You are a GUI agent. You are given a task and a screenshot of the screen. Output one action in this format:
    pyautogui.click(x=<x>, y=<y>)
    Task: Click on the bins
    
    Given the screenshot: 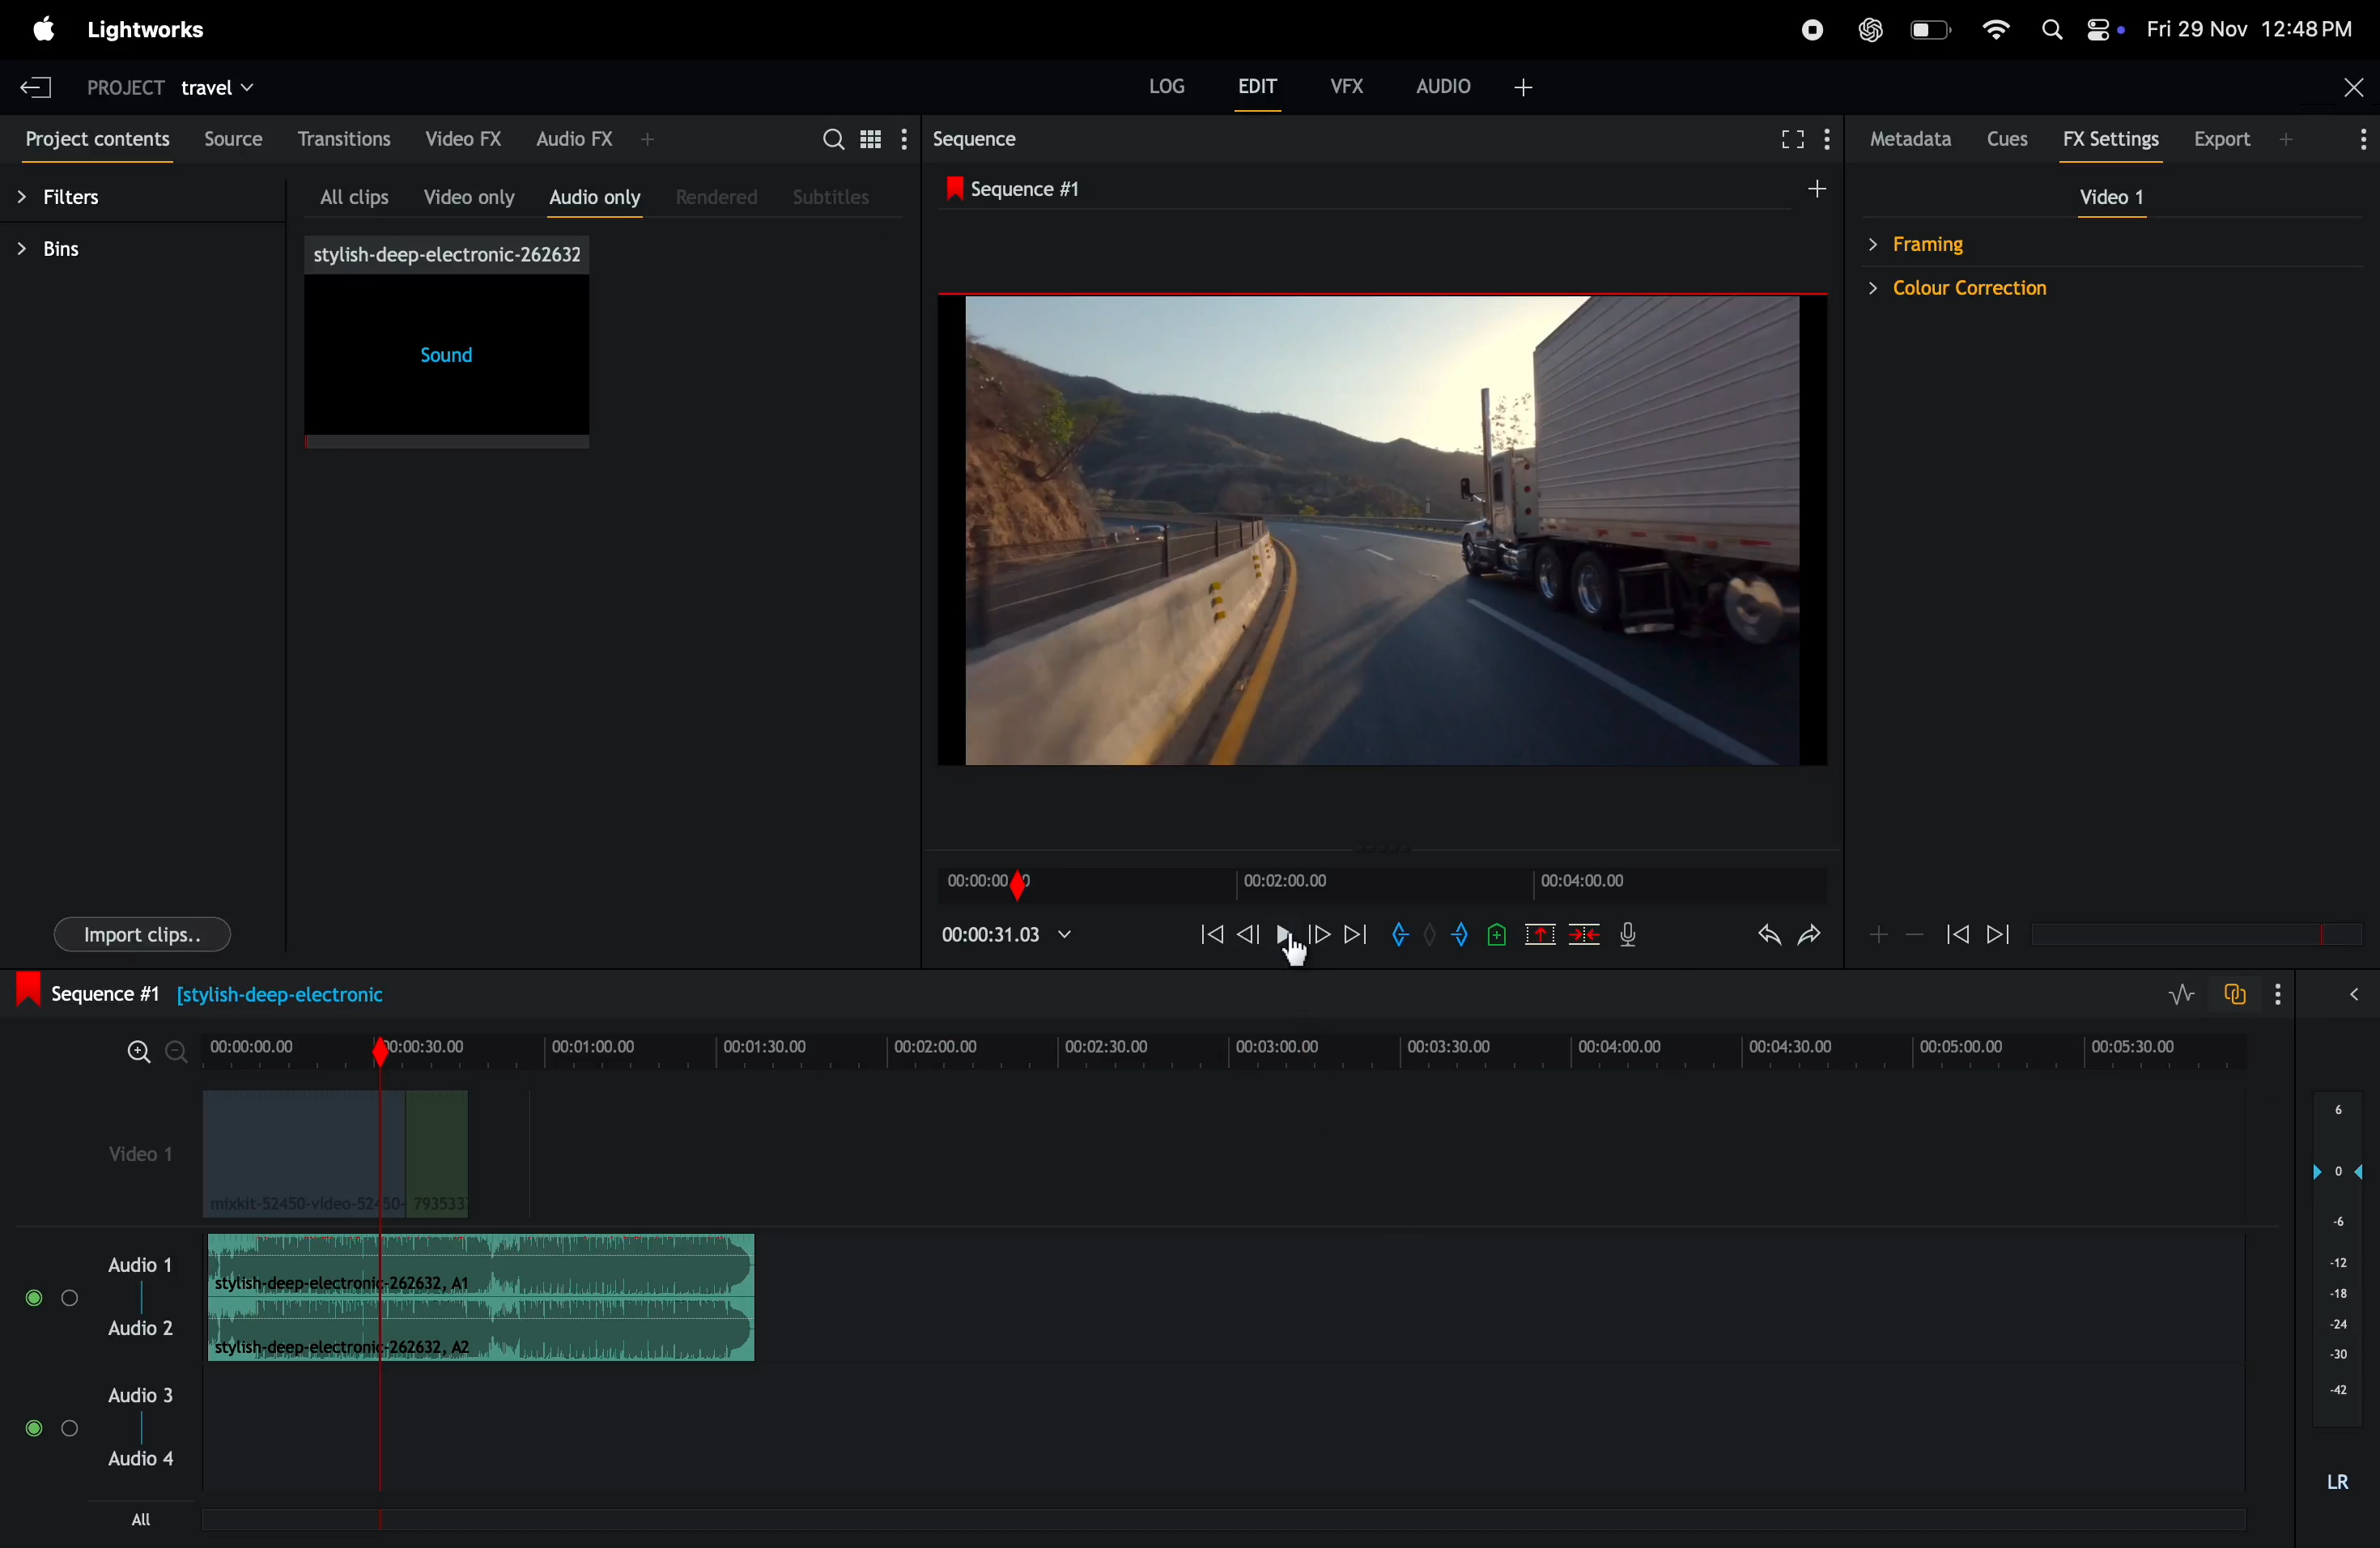 What is the action you would take?
    pyautogui.click(x=117, y=252)
    